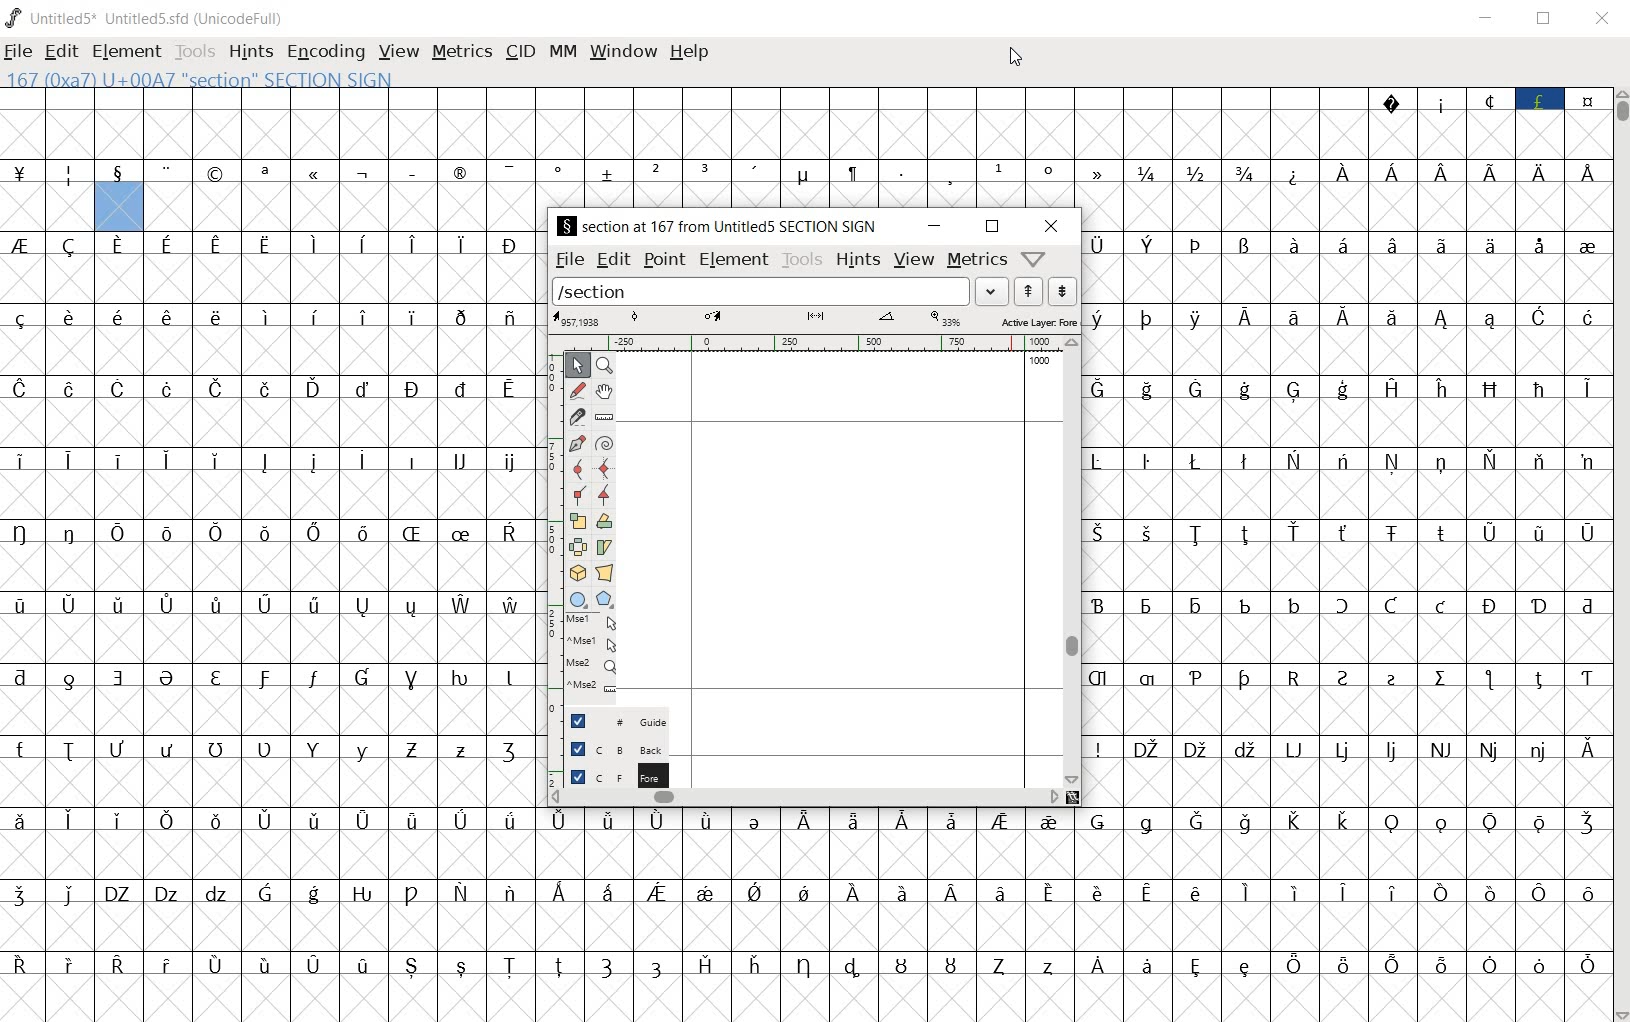 Image resolution: width=1630 pixels, height=1022 pixels. I want to click on Rotate the selection, so click(606, 521).